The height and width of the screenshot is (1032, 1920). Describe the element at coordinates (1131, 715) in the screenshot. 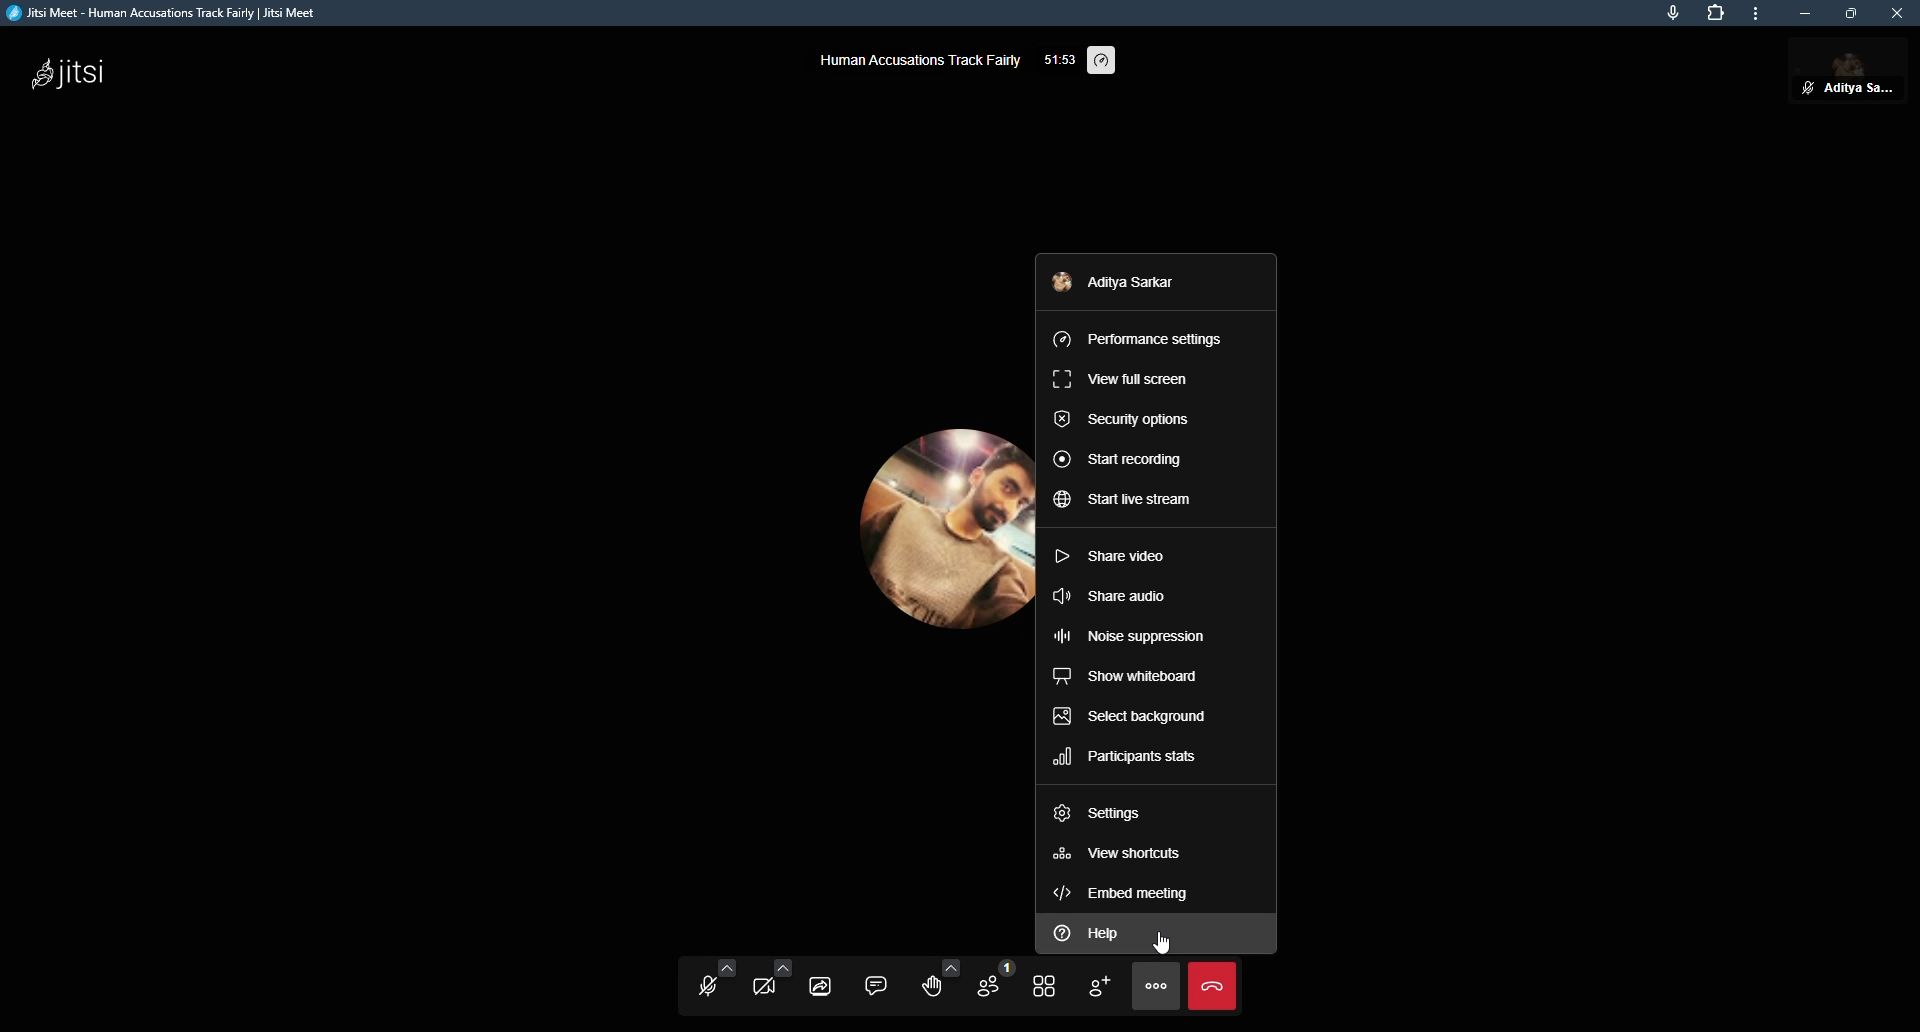

I see `select background` at that location.